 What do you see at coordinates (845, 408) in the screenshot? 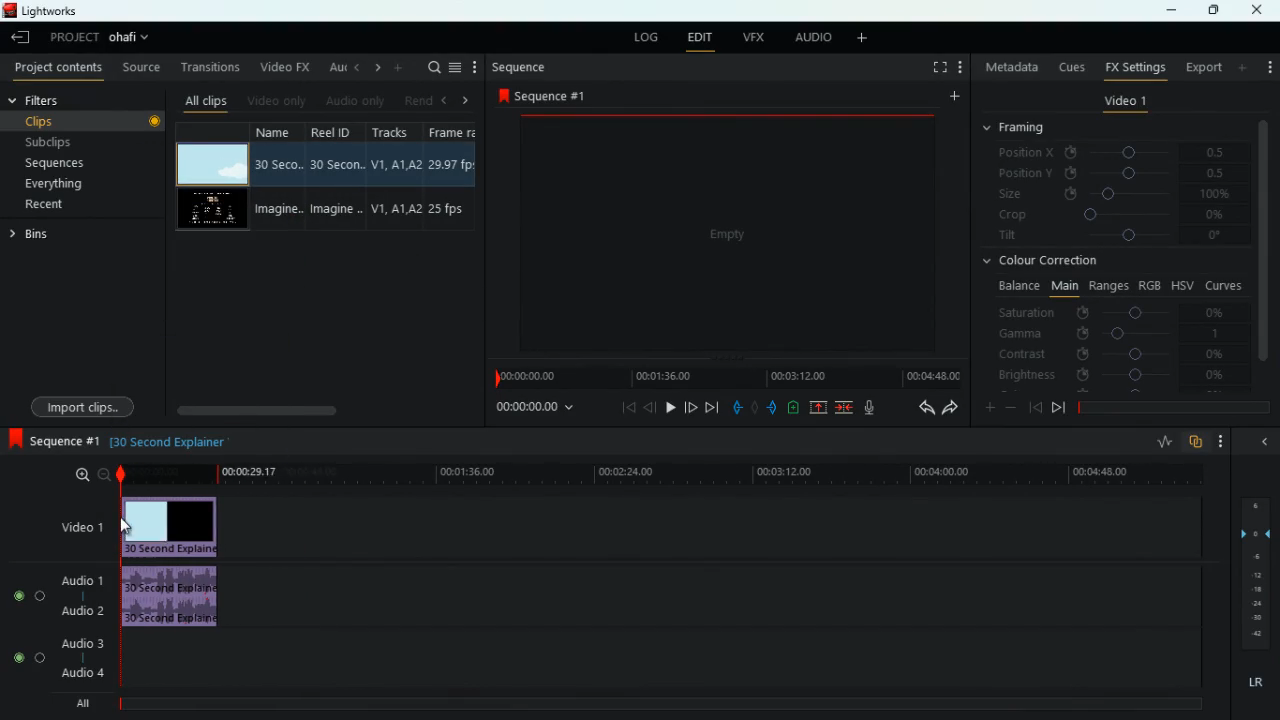
I see `merge` at bounding box center [845, 408].